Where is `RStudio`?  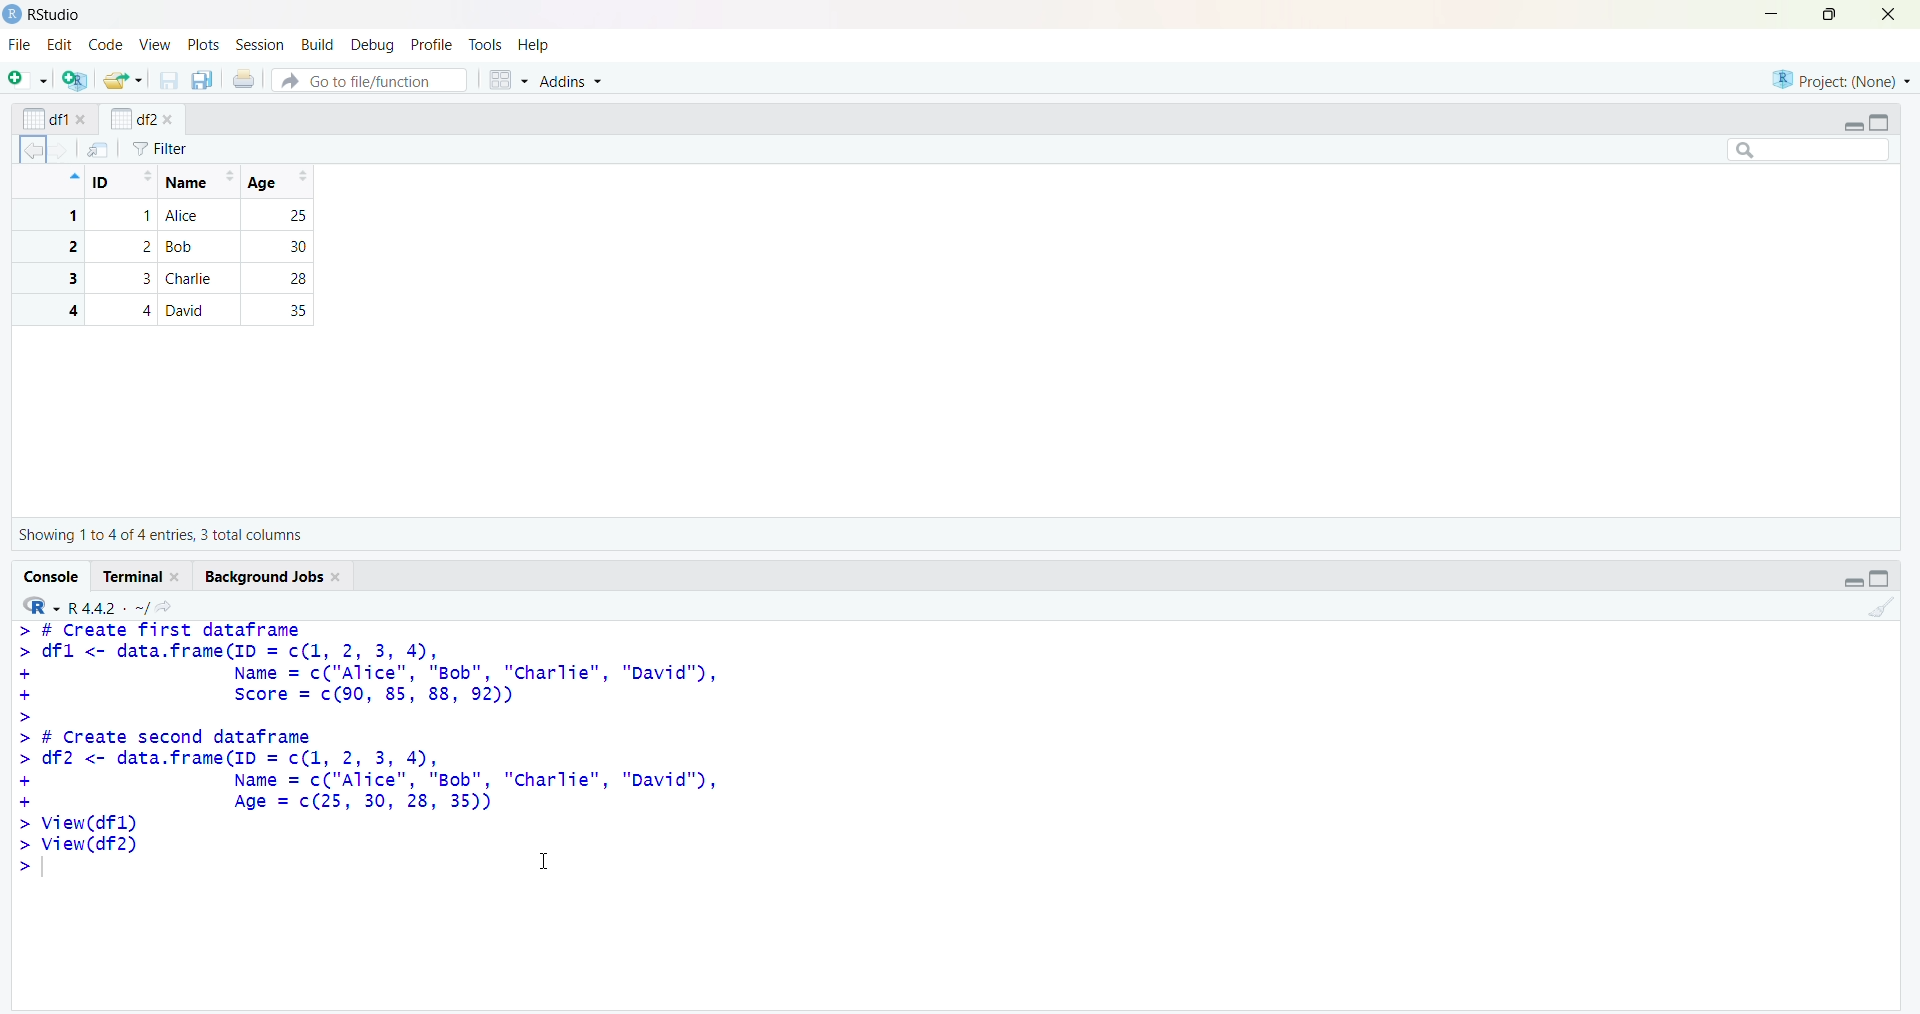
RStudio is located at coordinates (57, 15).